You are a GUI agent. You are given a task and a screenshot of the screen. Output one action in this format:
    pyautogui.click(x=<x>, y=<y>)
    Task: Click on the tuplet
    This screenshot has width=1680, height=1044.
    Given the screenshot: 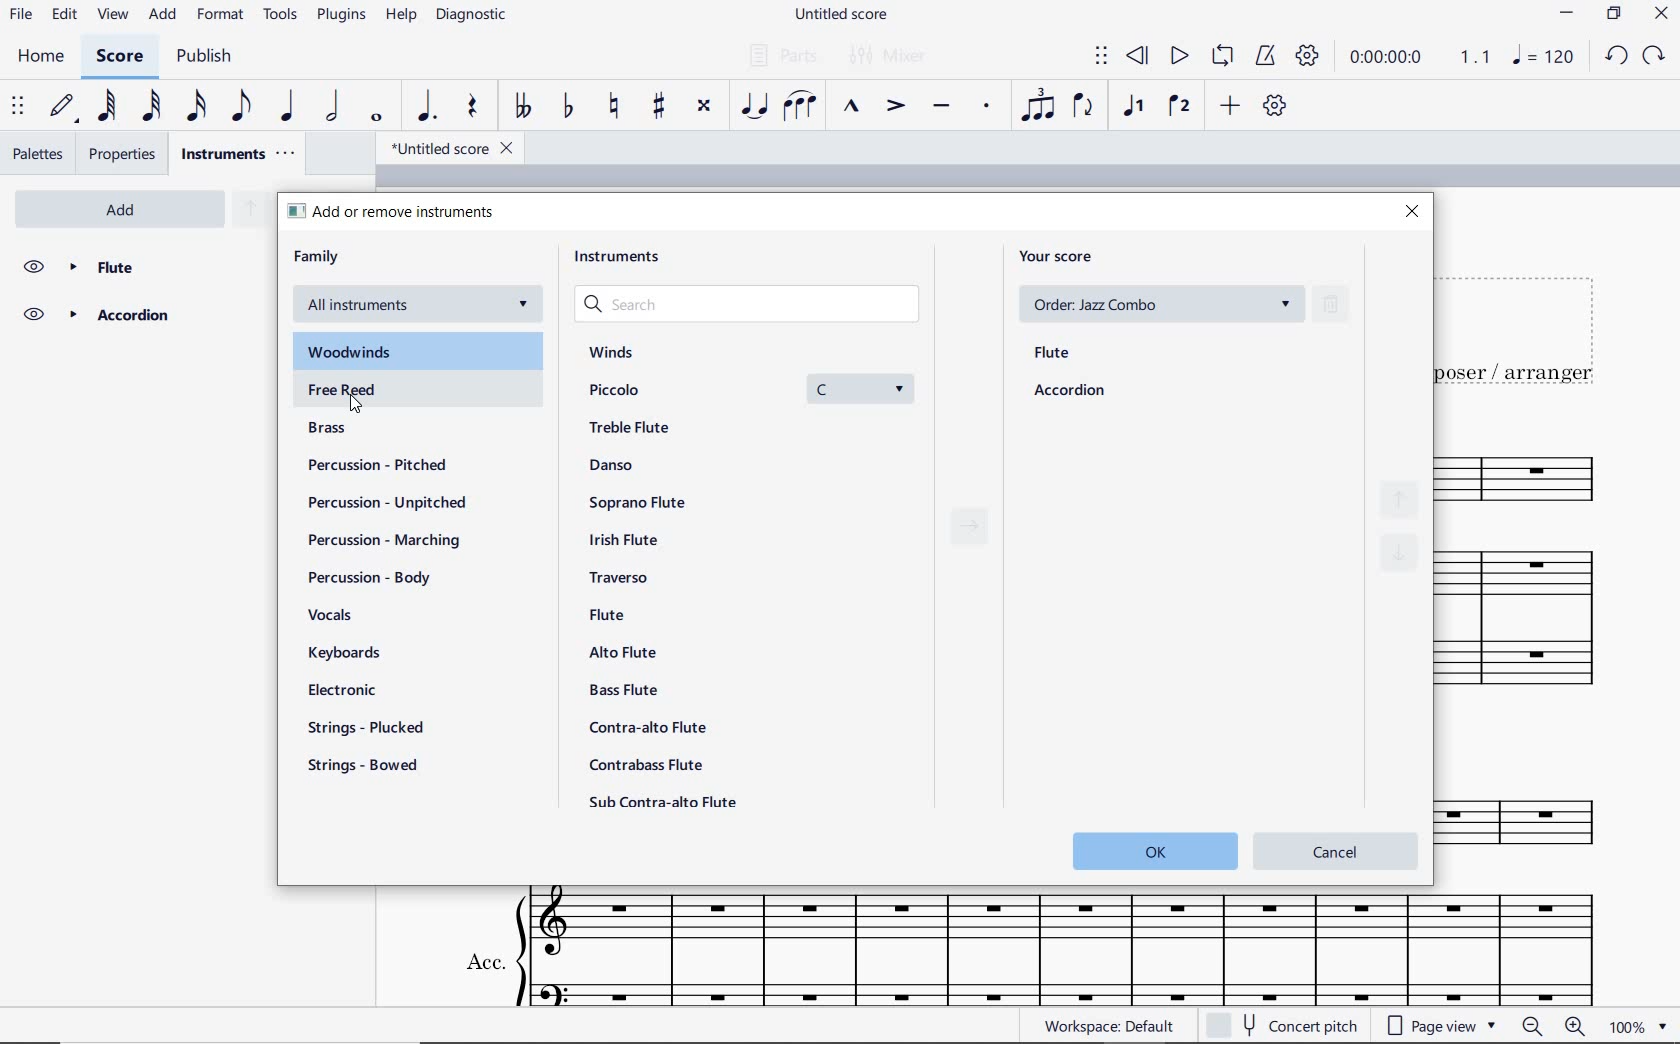 What is the action you would take?
    pyautogui.click(x=1039, y=106)
    